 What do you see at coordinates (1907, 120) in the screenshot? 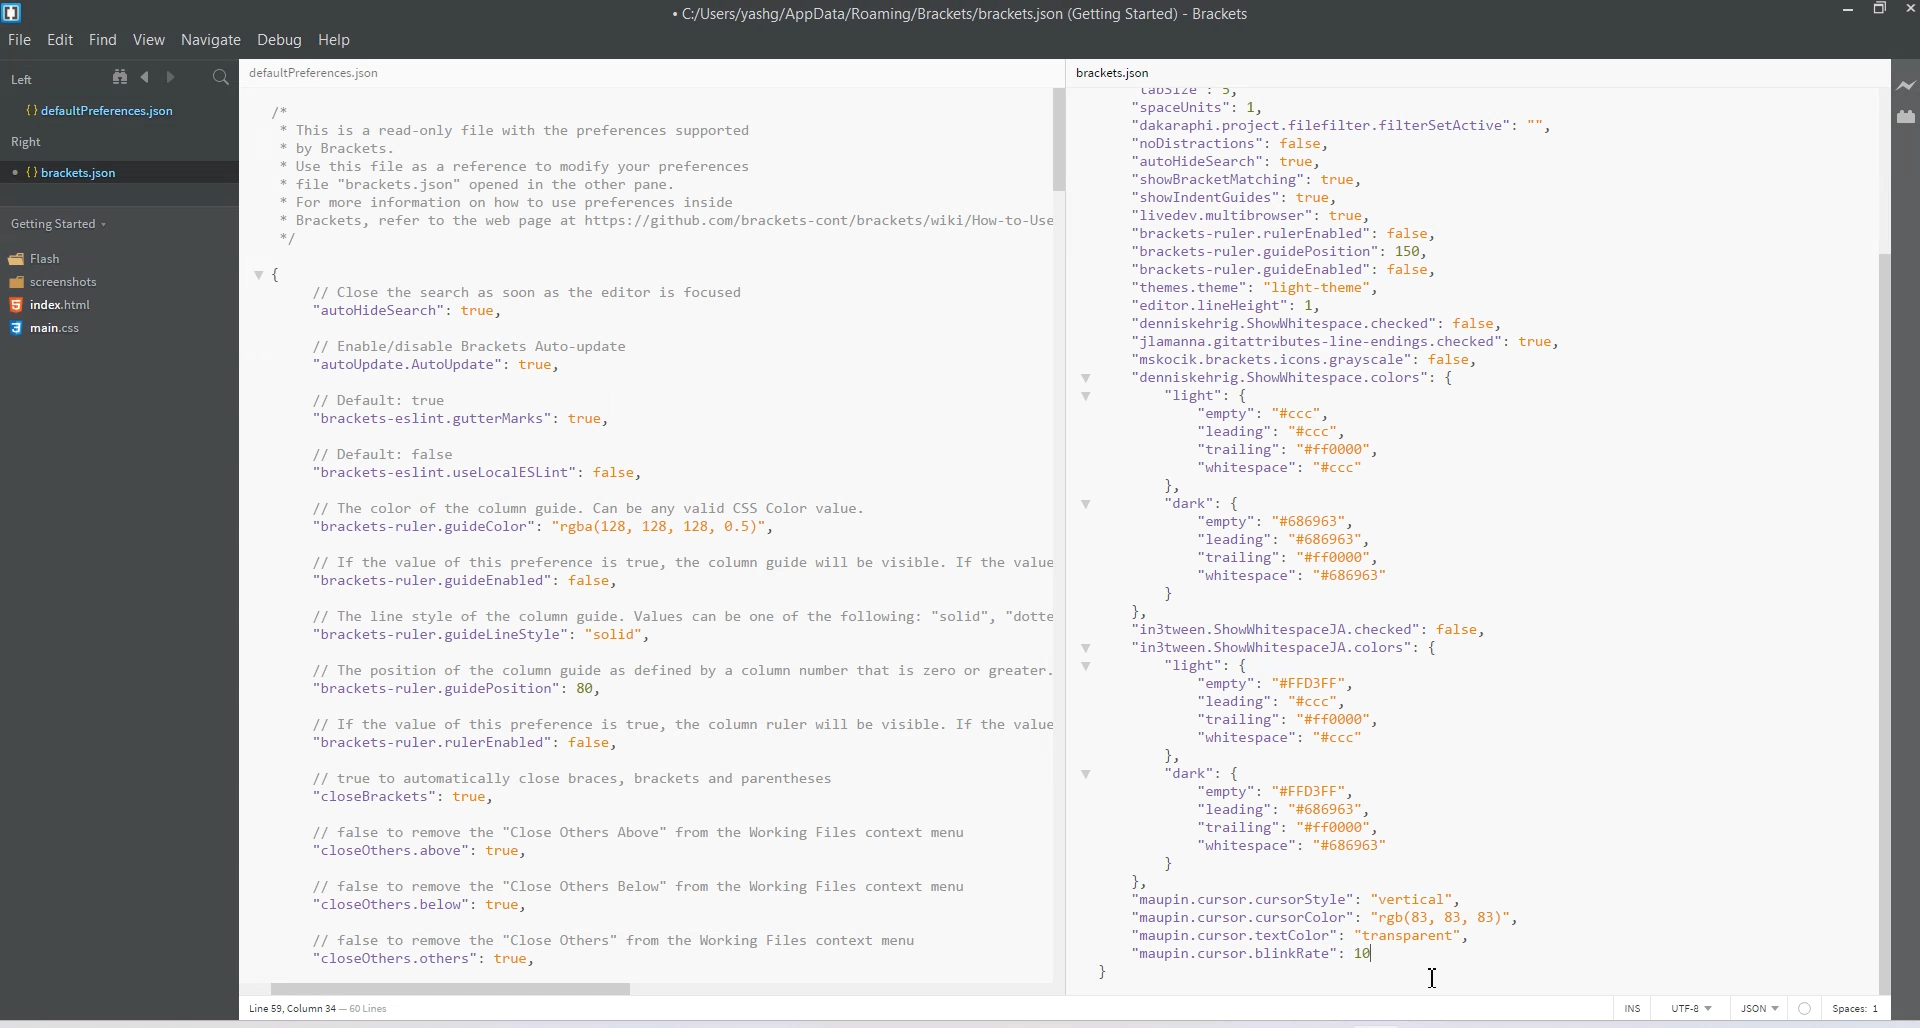
I see `Extension Manager` at bounding box center [1907, 120].